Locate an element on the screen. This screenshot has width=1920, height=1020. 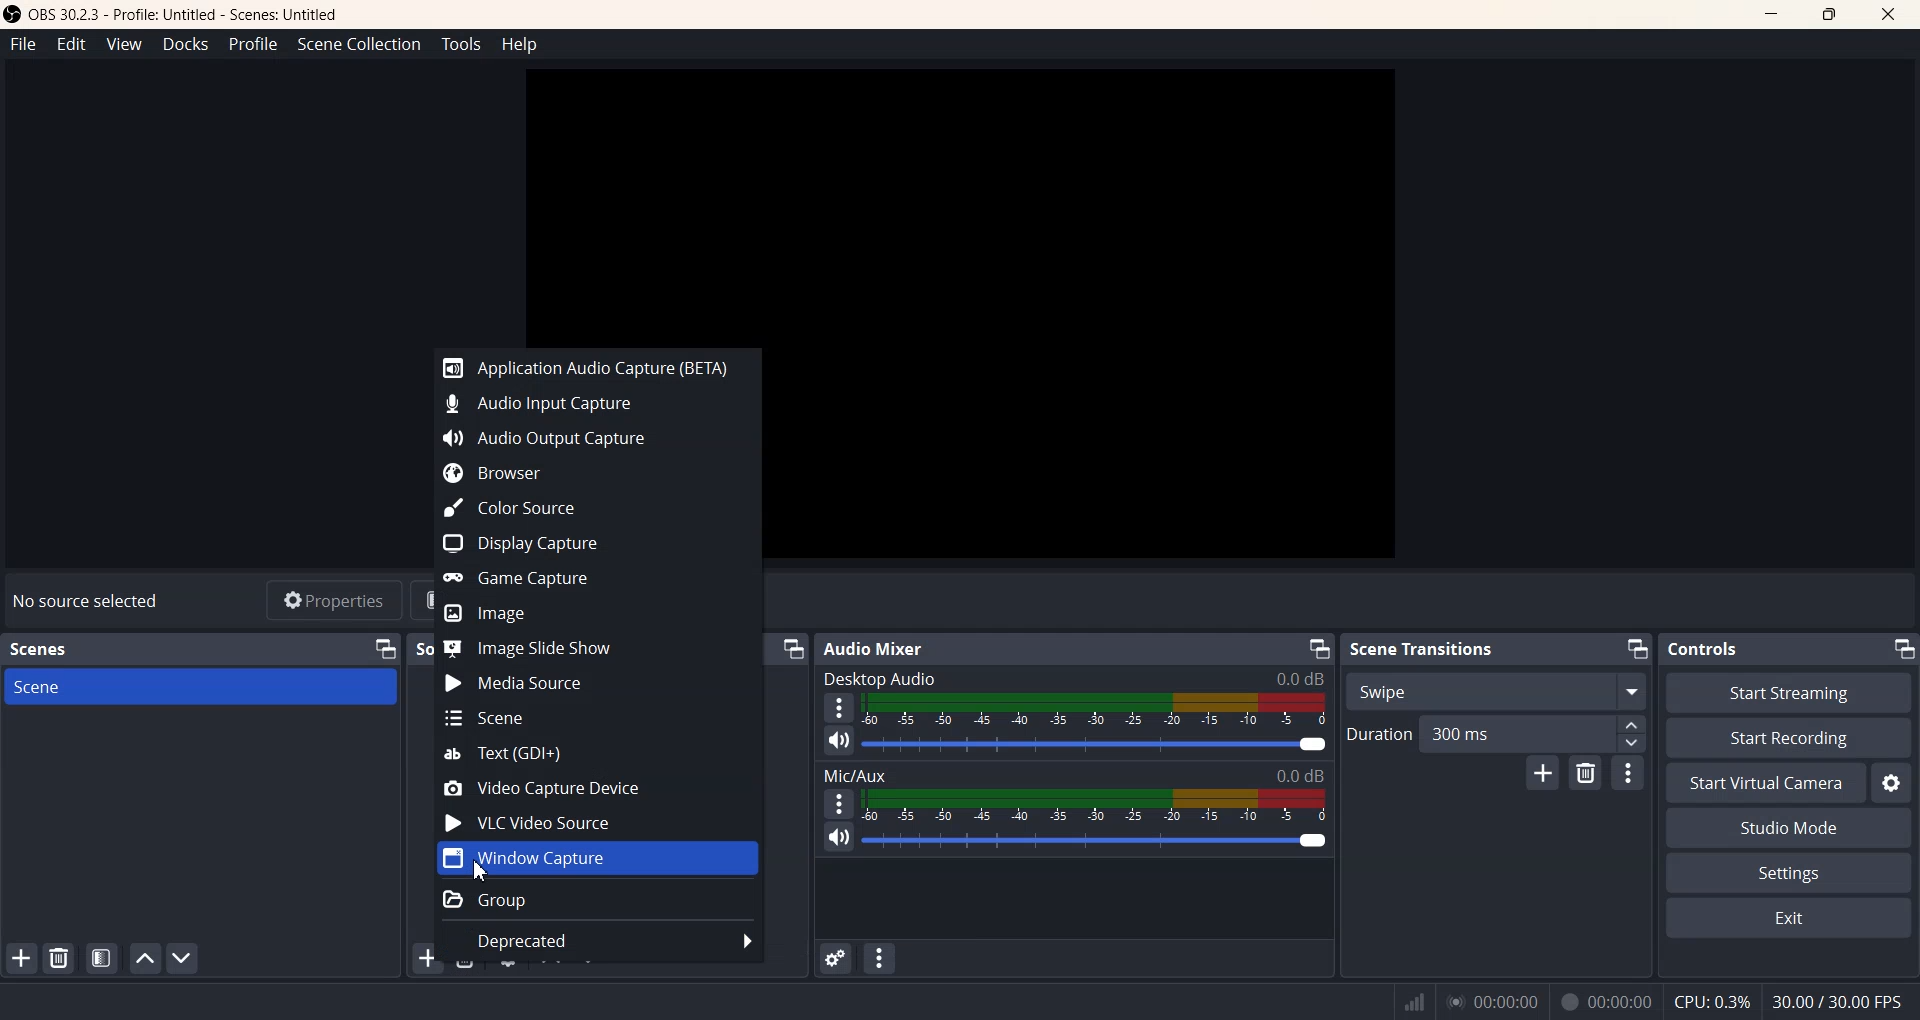
More is located at coordinates (1629, 771).